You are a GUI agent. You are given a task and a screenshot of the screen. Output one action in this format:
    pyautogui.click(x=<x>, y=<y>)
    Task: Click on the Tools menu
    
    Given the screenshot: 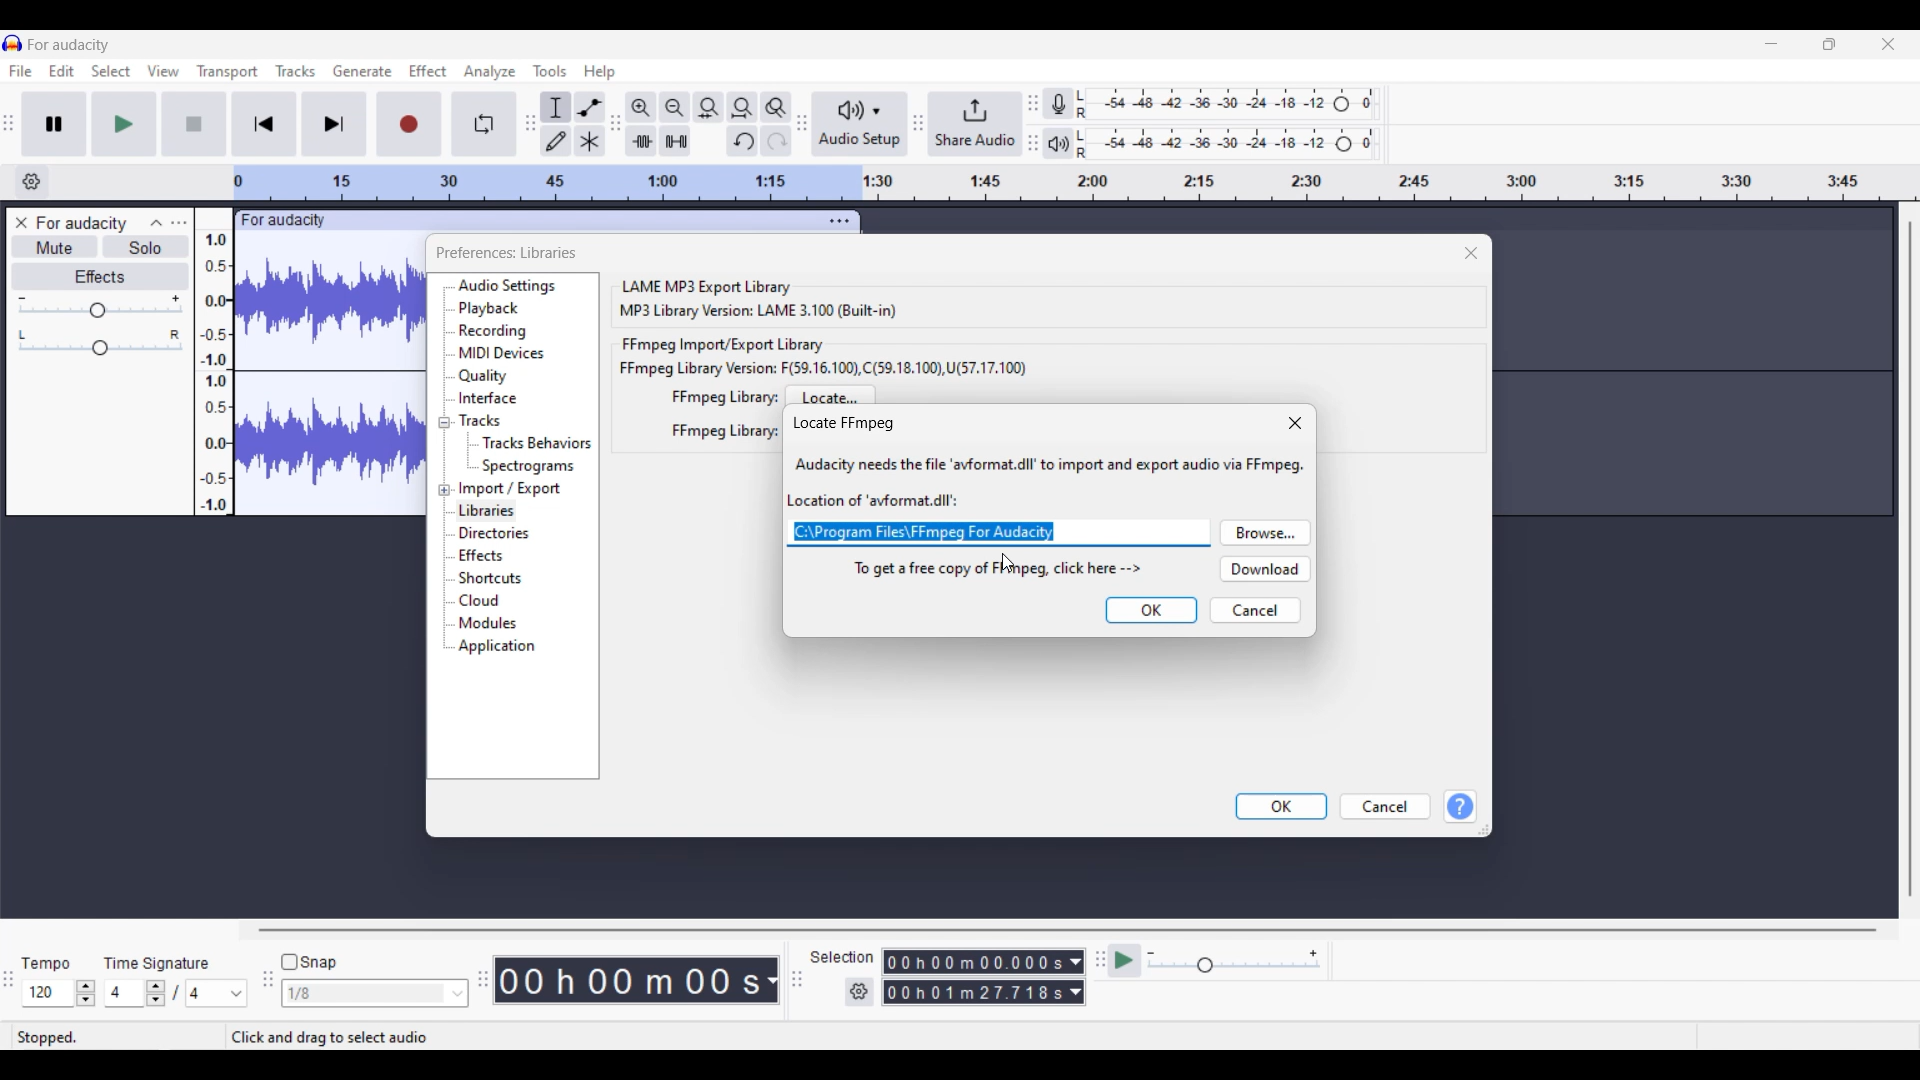 What is the action you would take?
    pyautogui.click(x=551, y=71)
    